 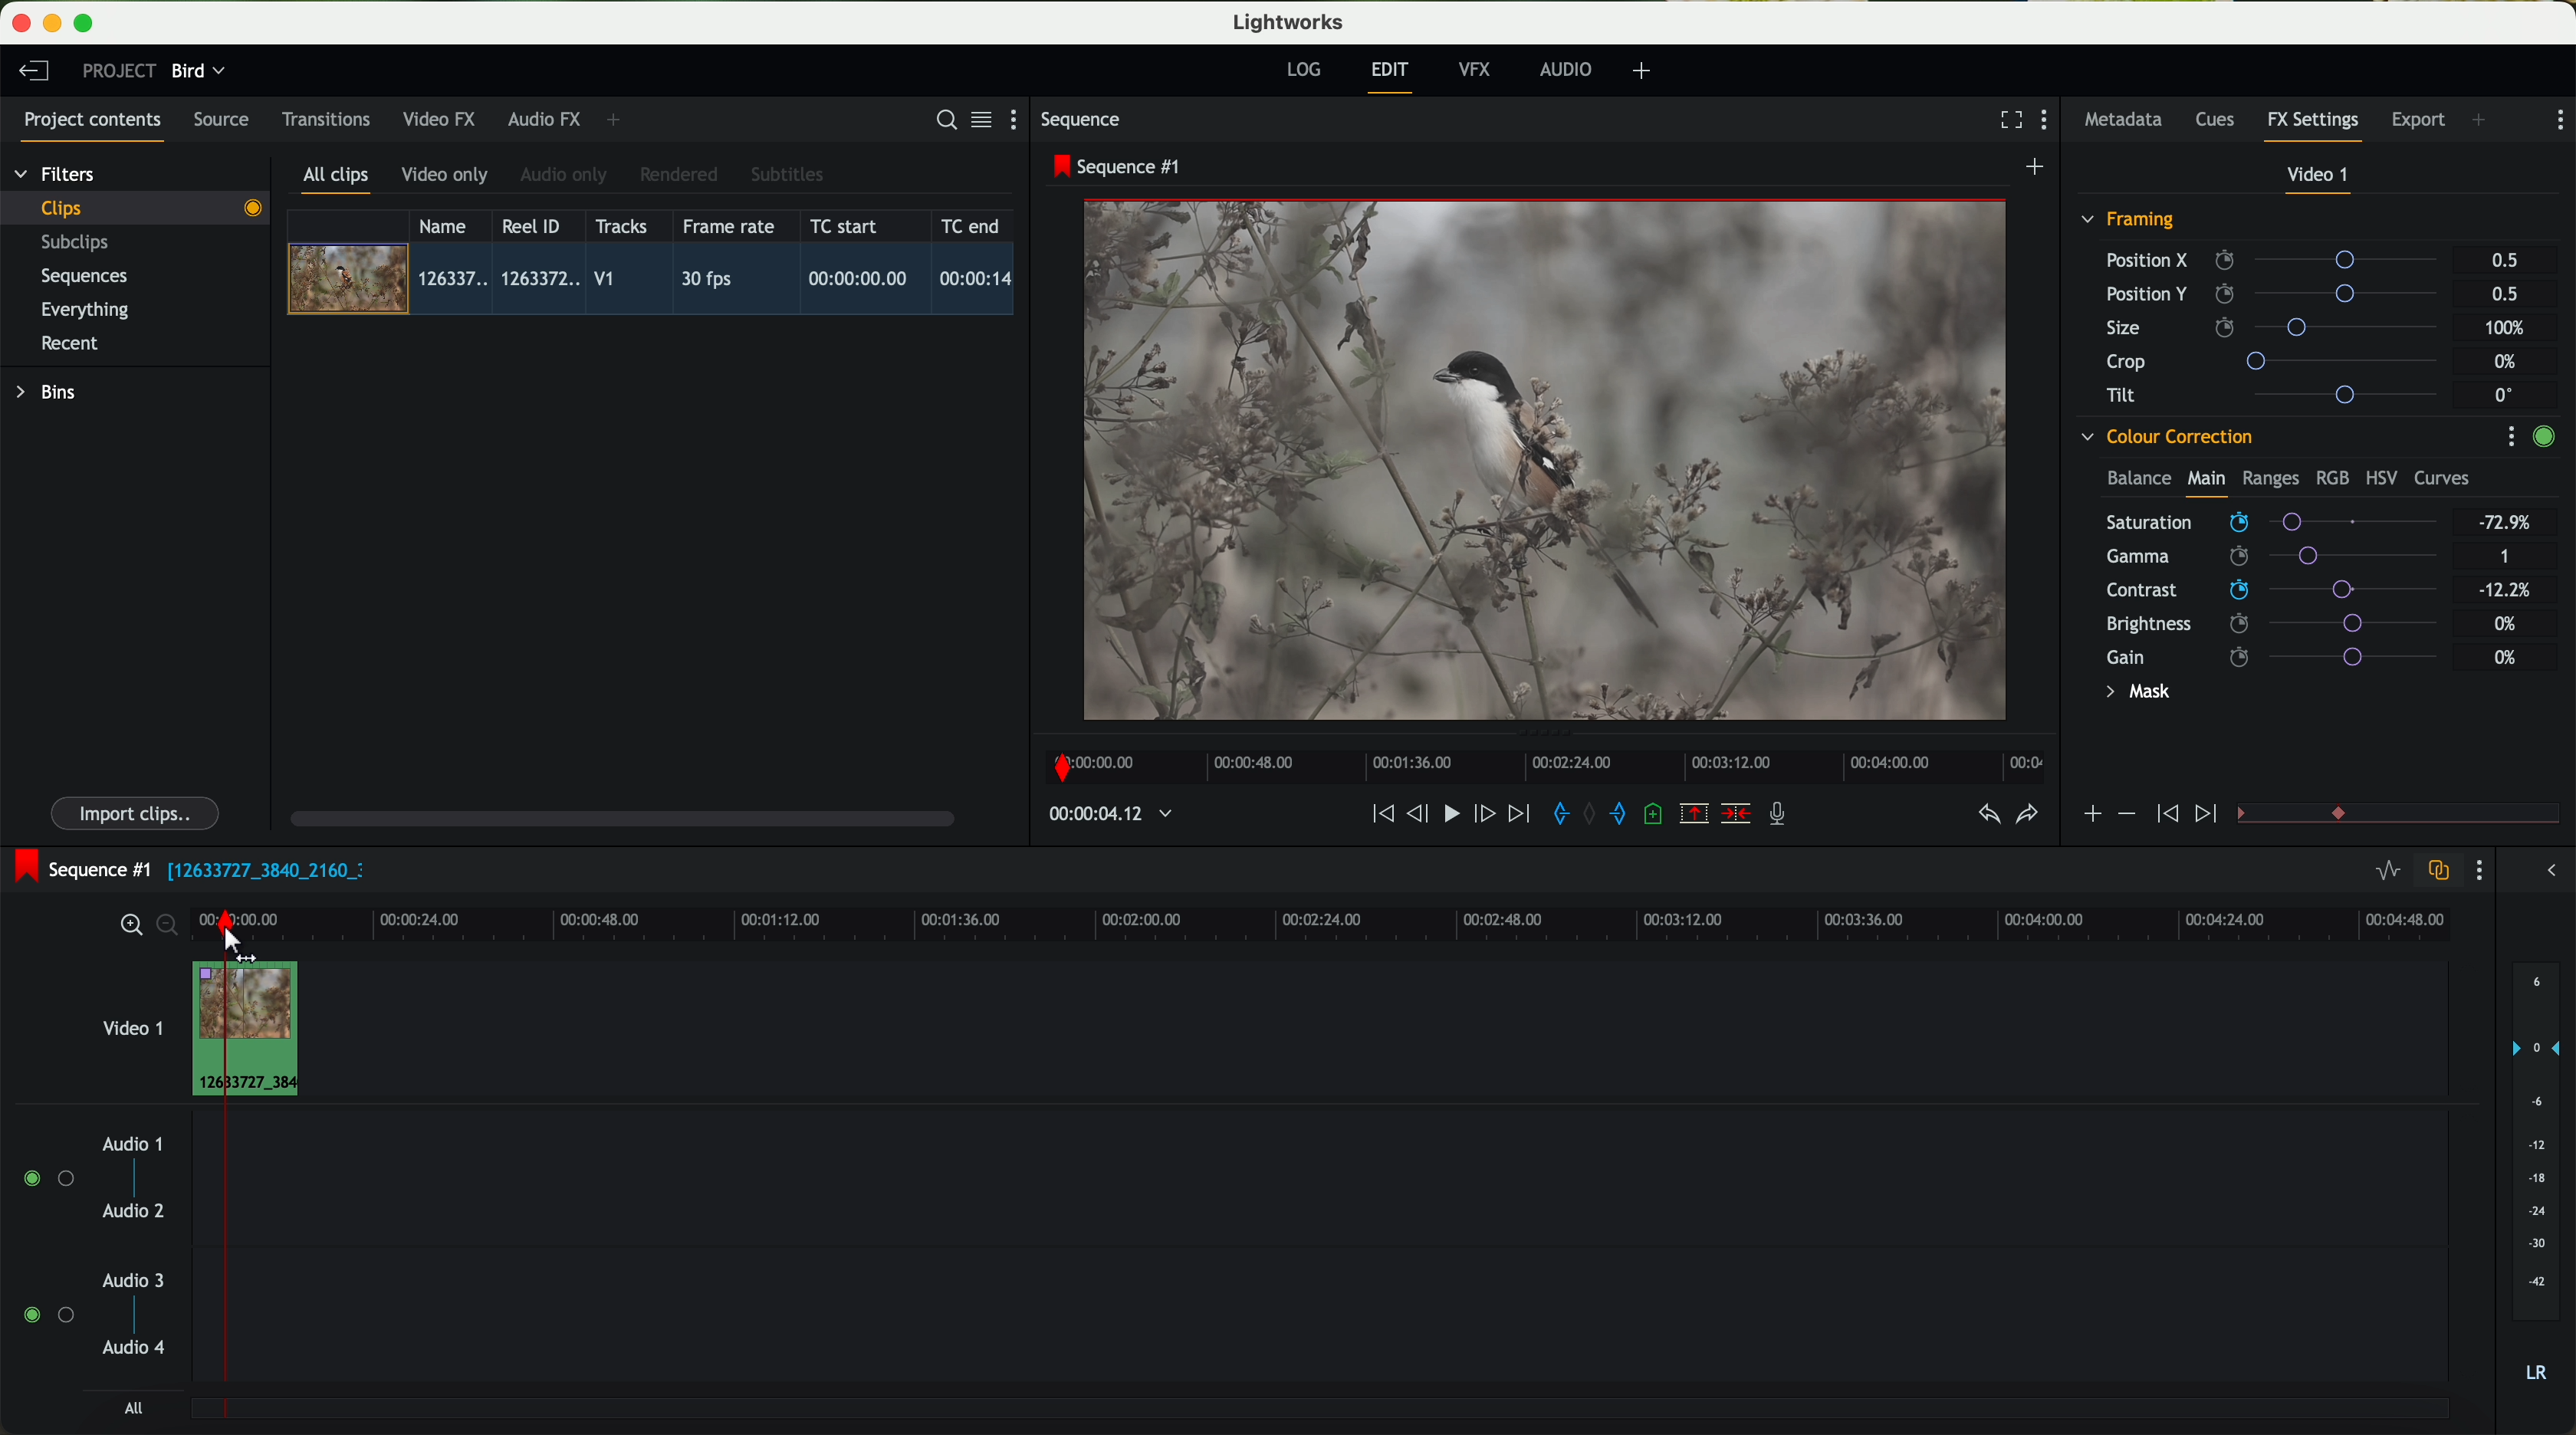 What do you see at coordinates (87, 24) in the screenshot?
I see `maximize program` at bounding box center [87, 24].